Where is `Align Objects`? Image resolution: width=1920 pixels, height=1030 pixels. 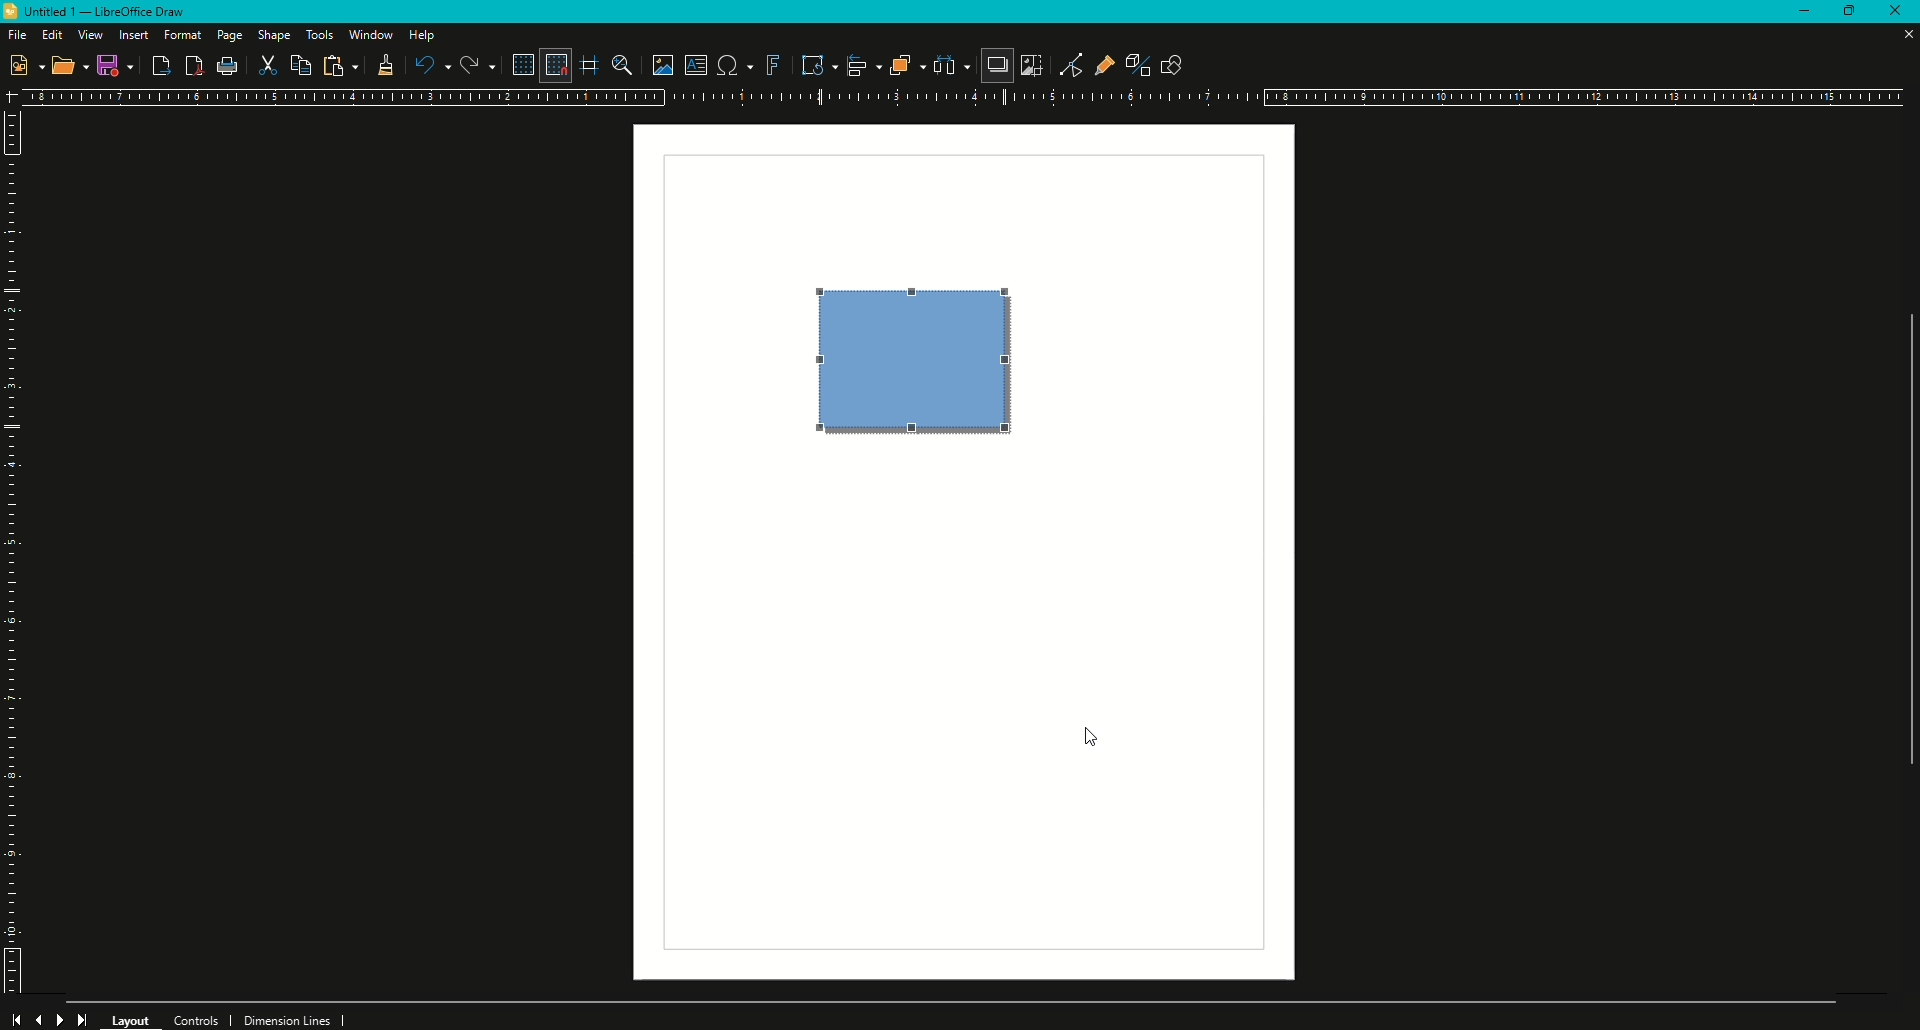
Align Objects is located at coordinates (856, 65).